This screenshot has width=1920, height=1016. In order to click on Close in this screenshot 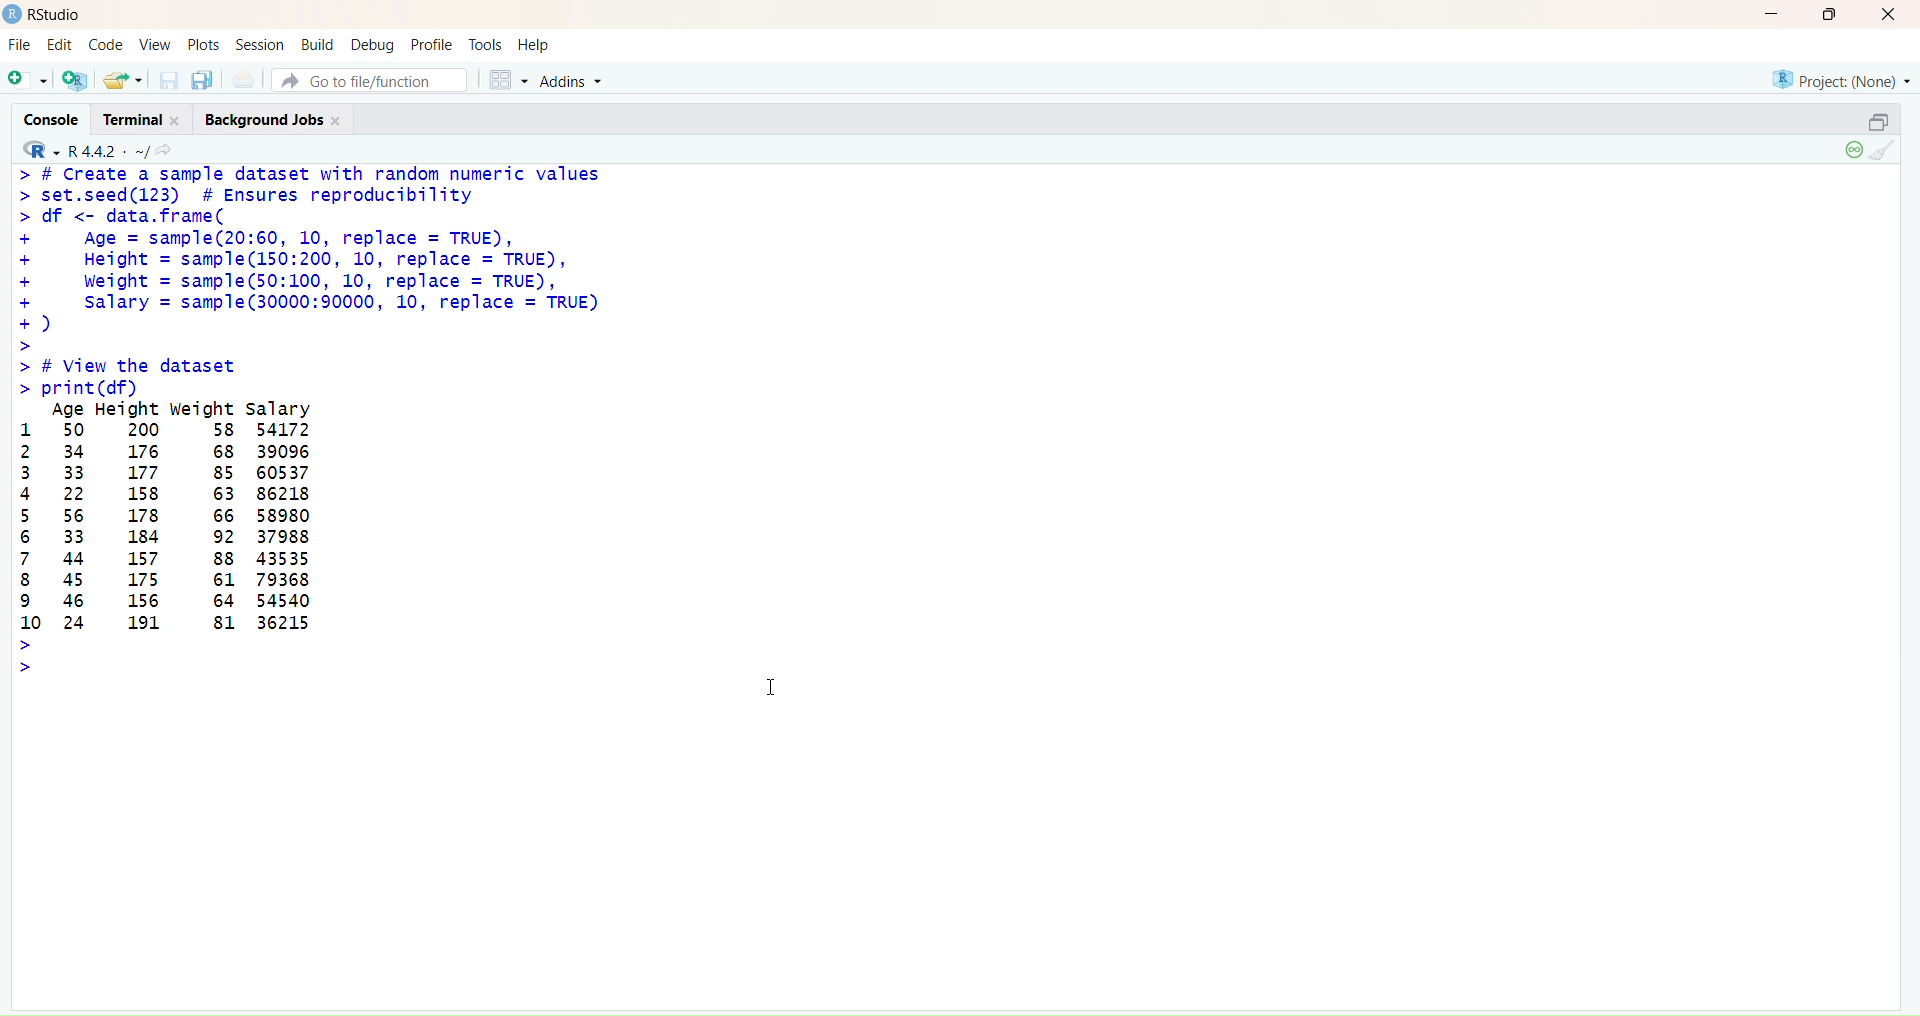, I will do `click(1886, 17)`.